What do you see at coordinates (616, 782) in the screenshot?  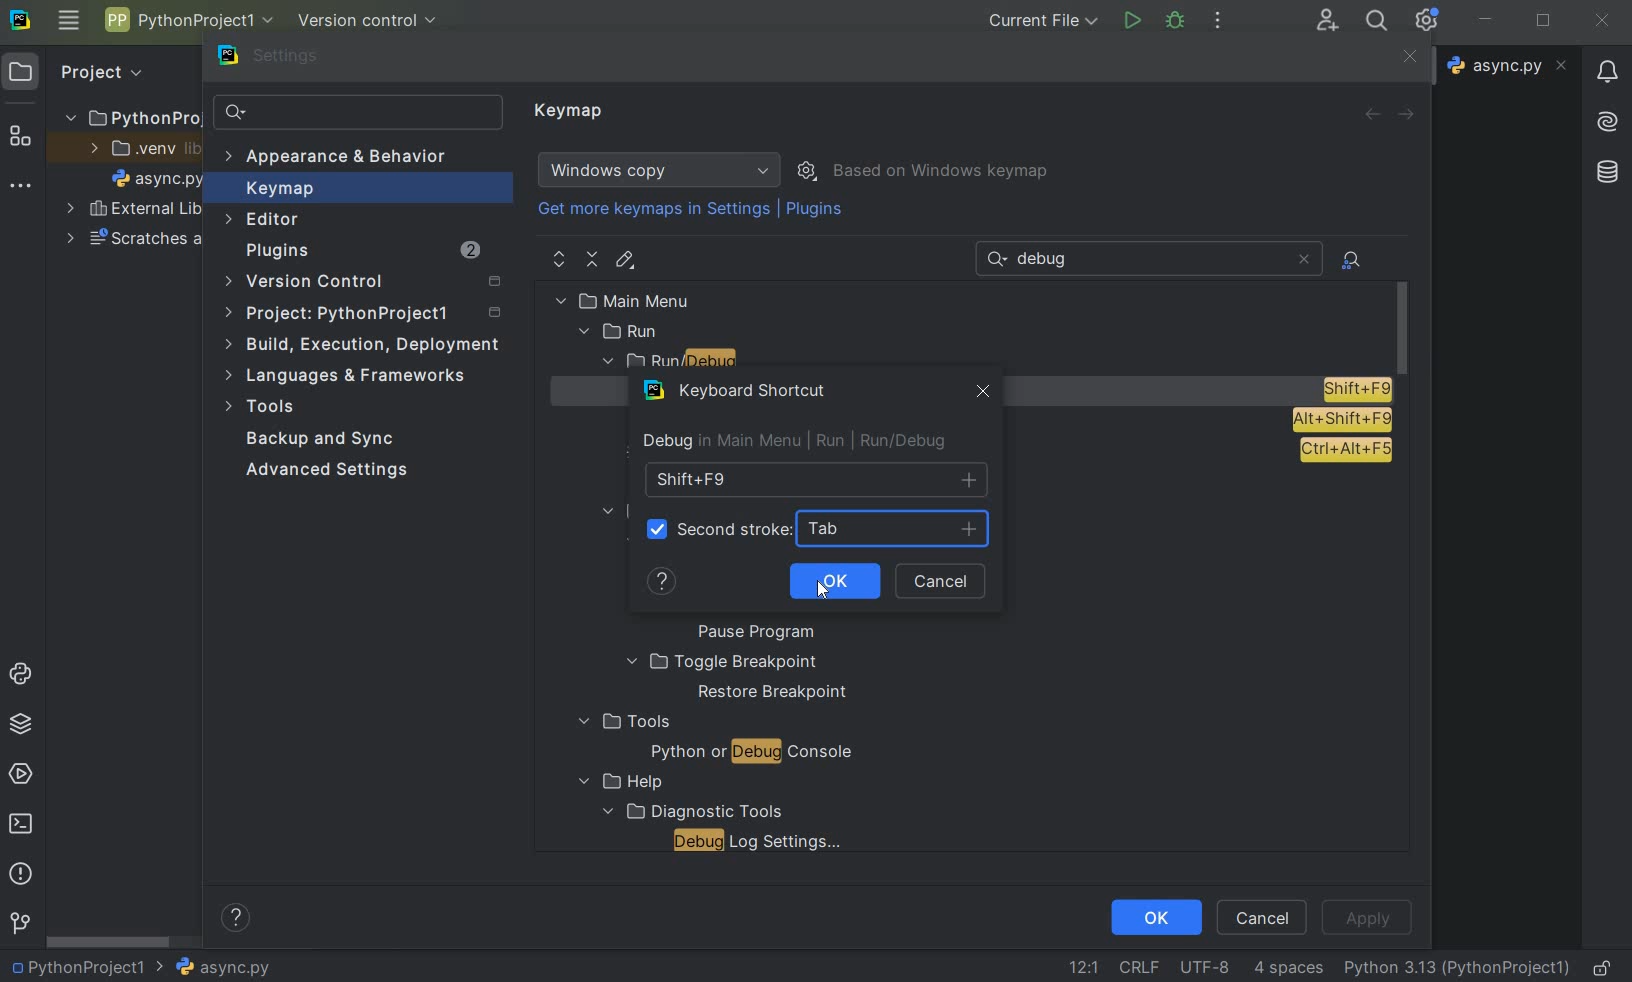 I see `help` at bounding box center [616, 782].